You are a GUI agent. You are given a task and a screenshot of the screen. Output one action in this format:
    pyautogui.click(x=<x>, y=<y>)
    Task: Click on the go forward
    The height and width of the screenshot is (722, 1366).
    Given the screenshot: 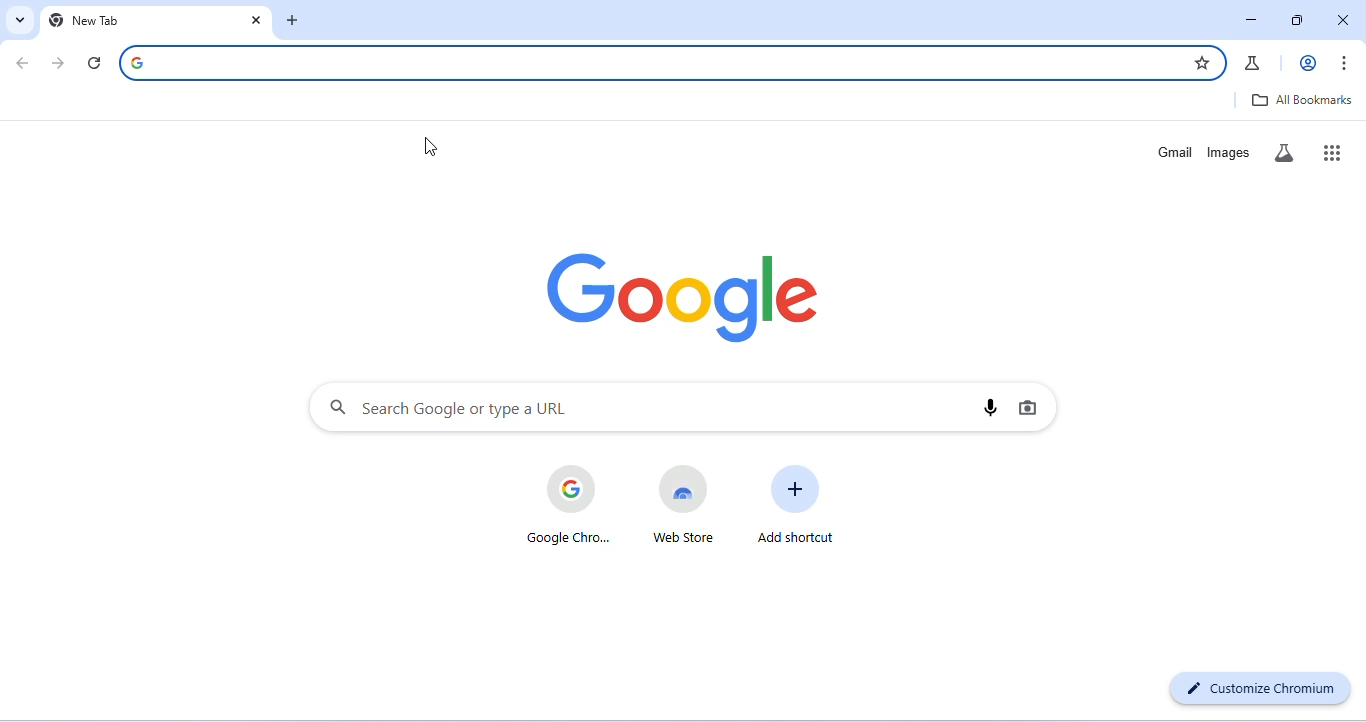 What is the action you would take?
    pyautogui.click(x=60, y=63)
    